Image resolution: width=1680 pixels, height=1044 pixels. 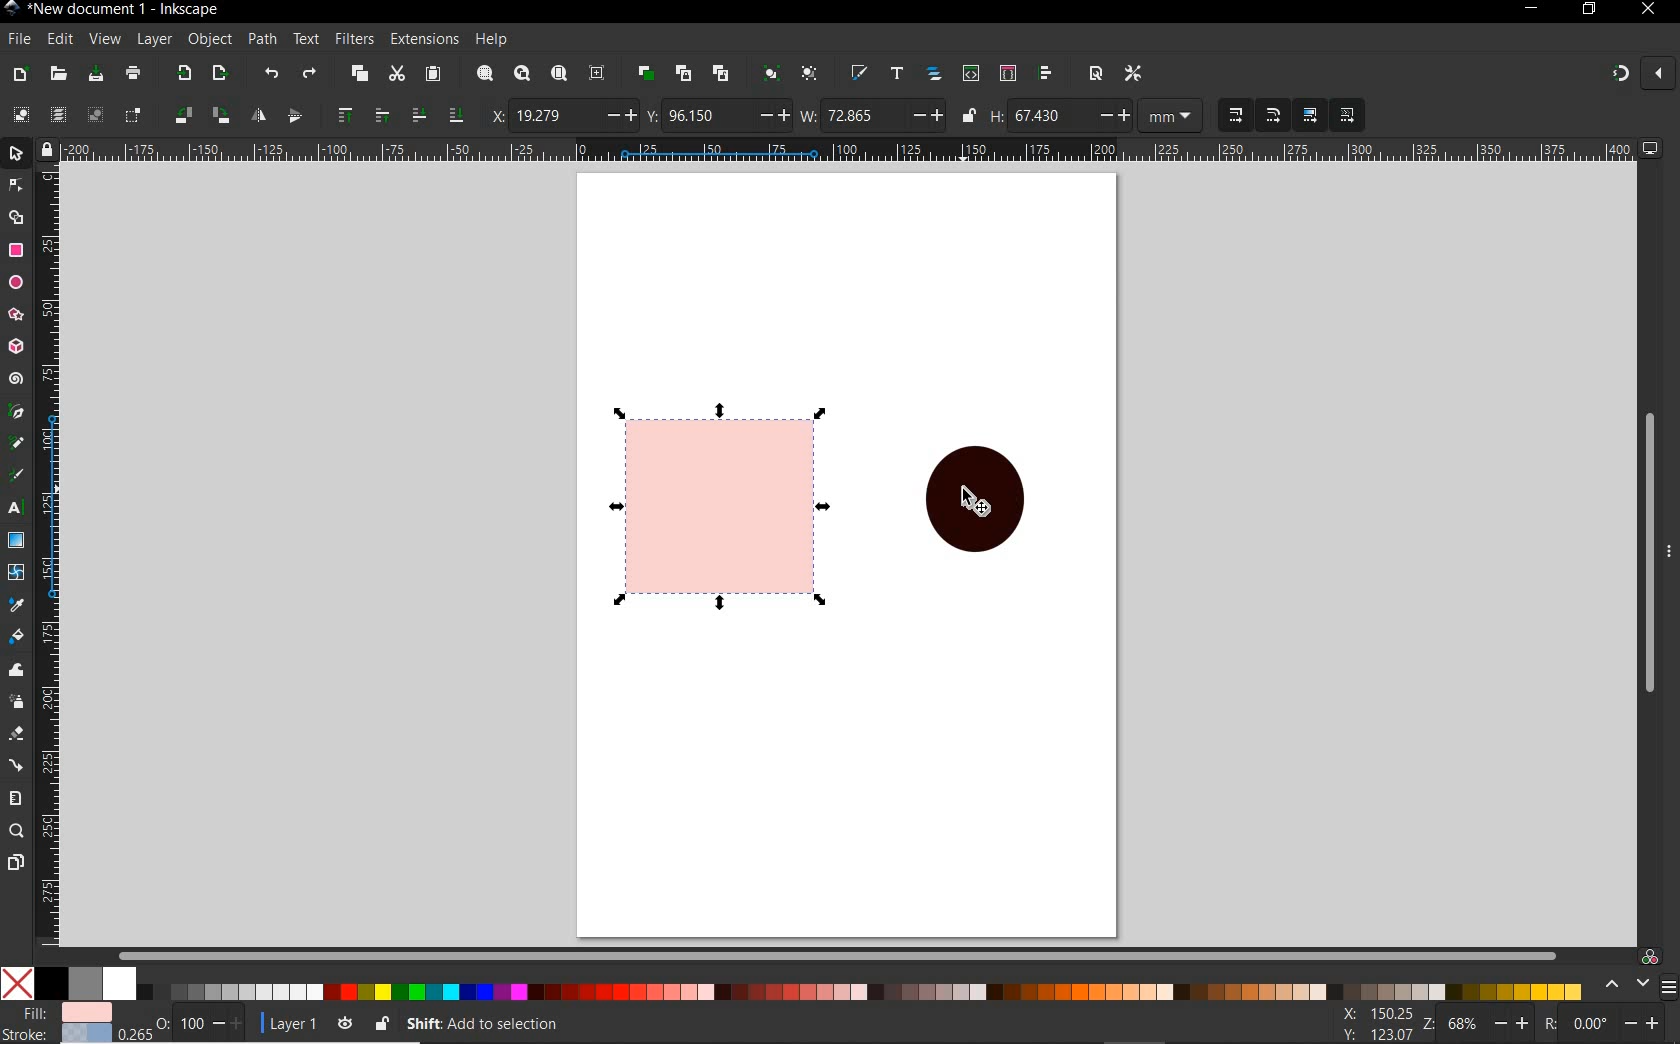 I want to click on file &stroke, so click(x=58, y=1022).